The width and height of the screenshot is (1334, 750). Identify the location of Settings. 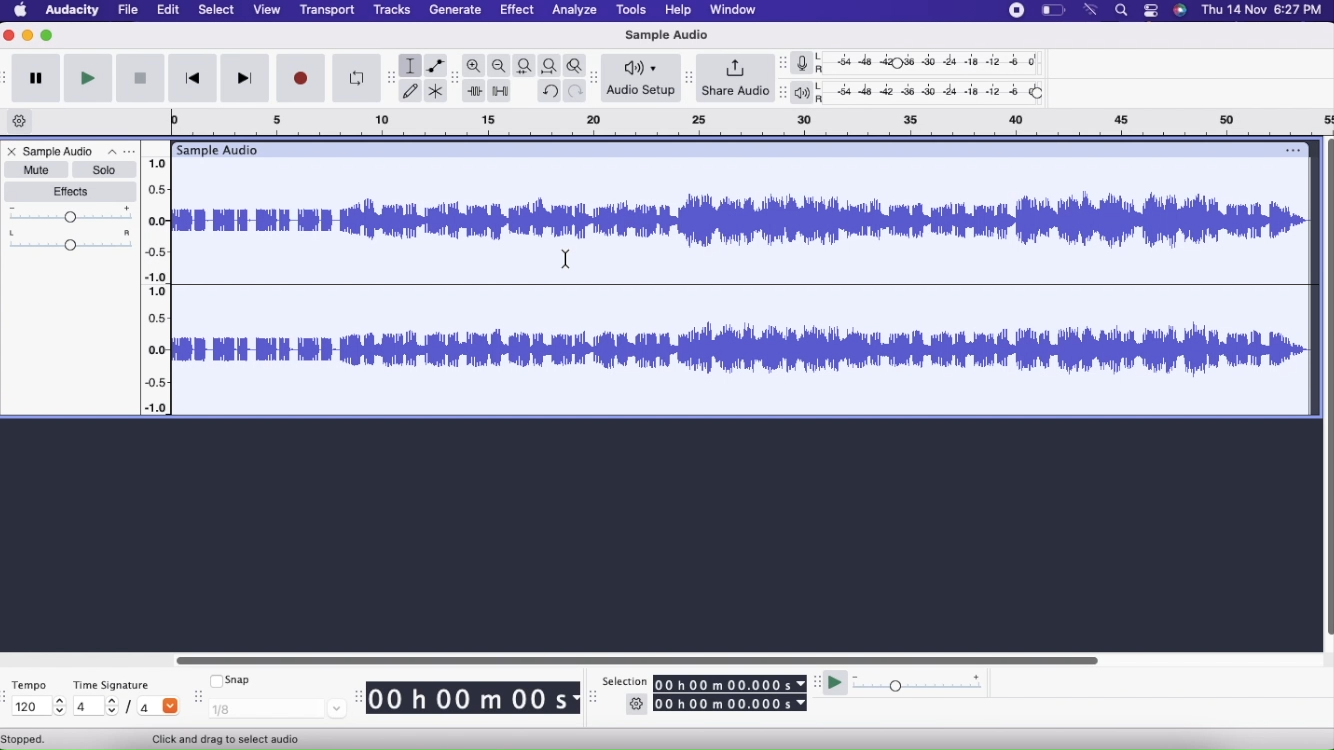
(637, 704).